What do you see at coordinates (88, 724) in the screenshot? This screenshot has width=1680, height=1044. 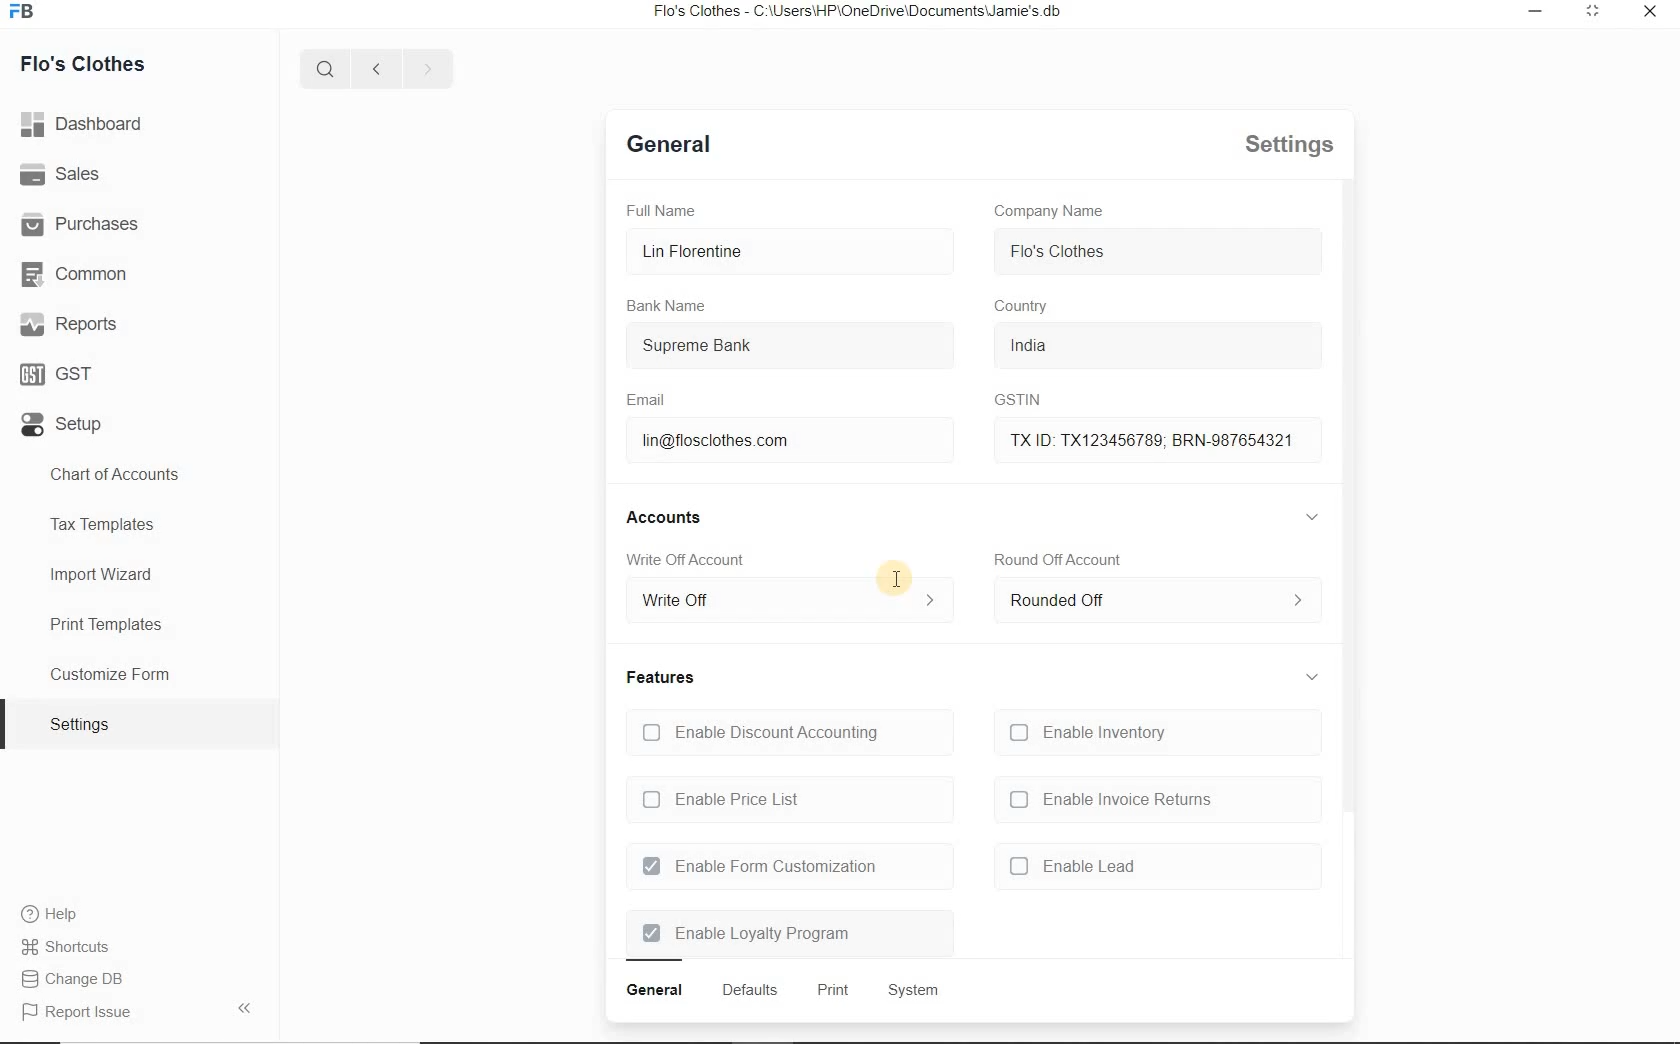 I see `Settings` at bounding box center [88, 724].